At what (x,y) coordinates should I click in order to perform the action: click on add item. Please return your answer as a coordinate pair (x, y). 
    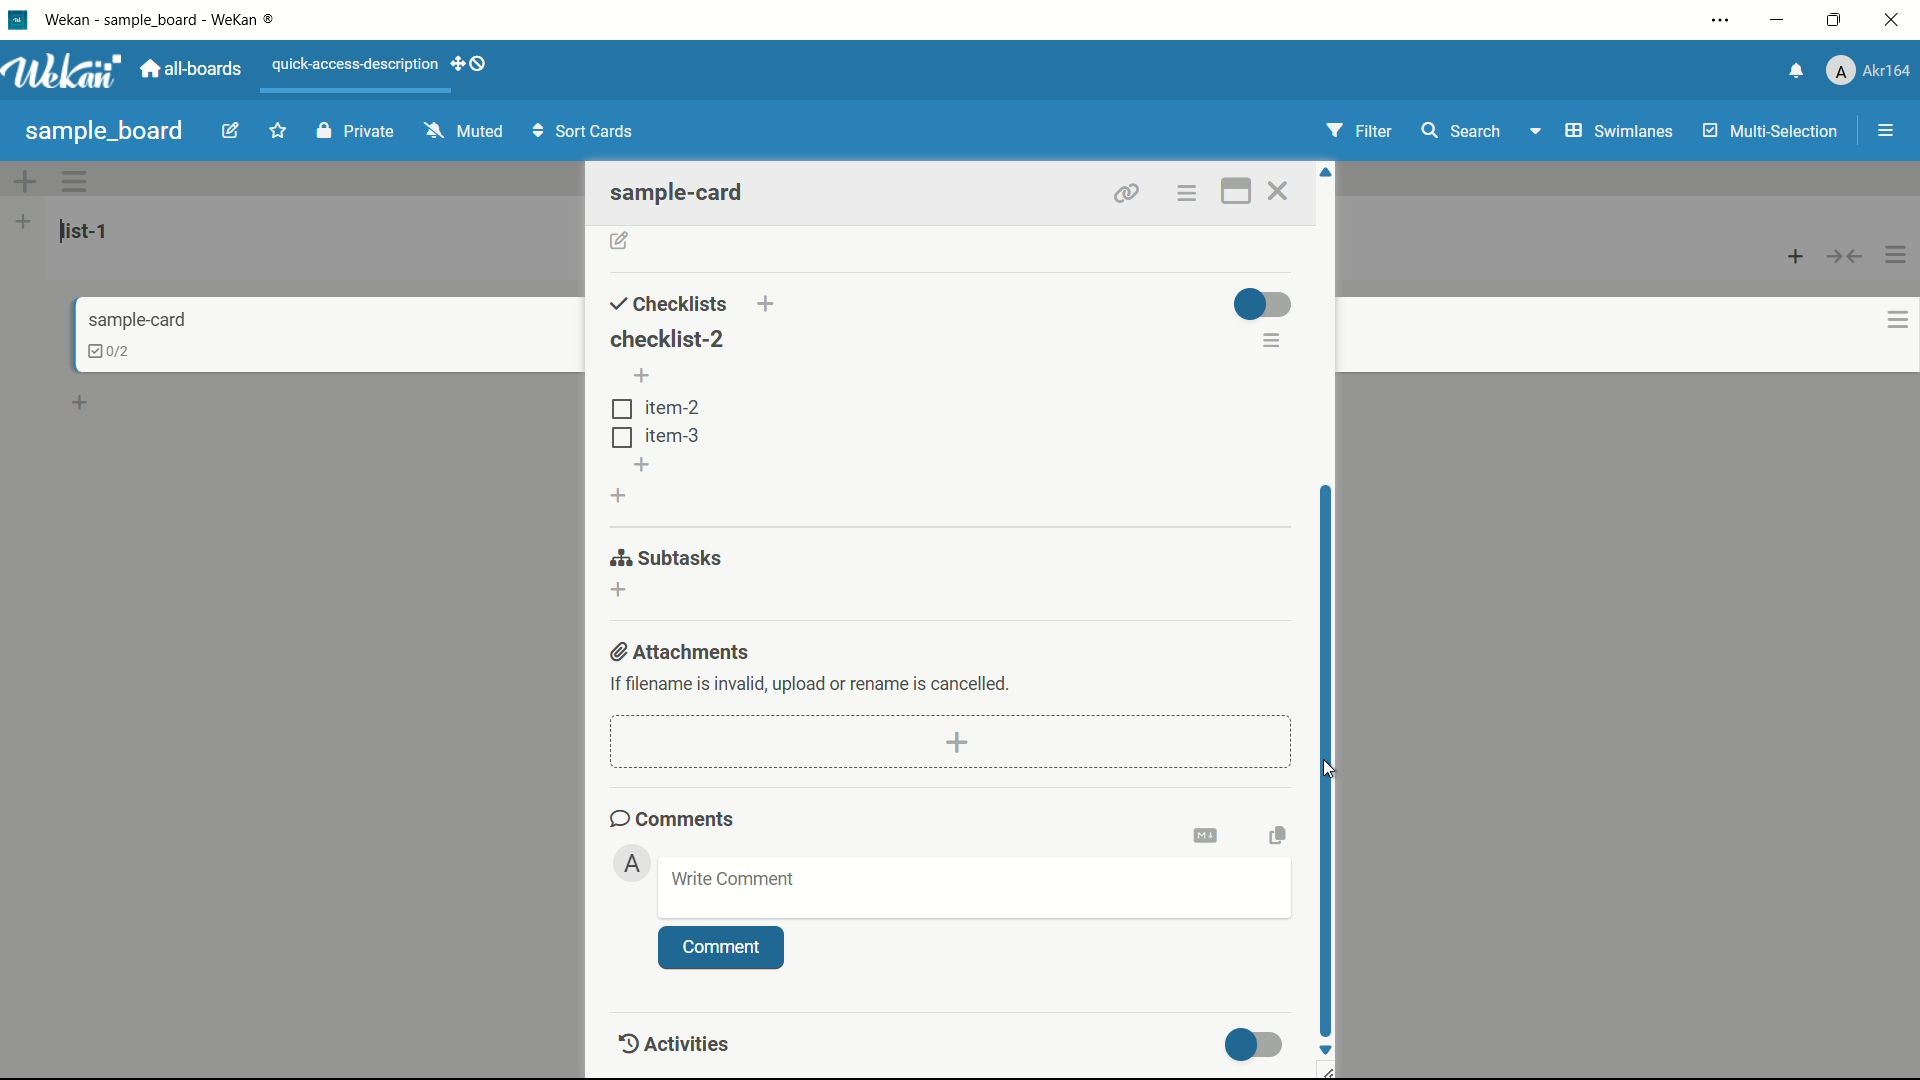
    Looking at the image, I should click on (644, 465).